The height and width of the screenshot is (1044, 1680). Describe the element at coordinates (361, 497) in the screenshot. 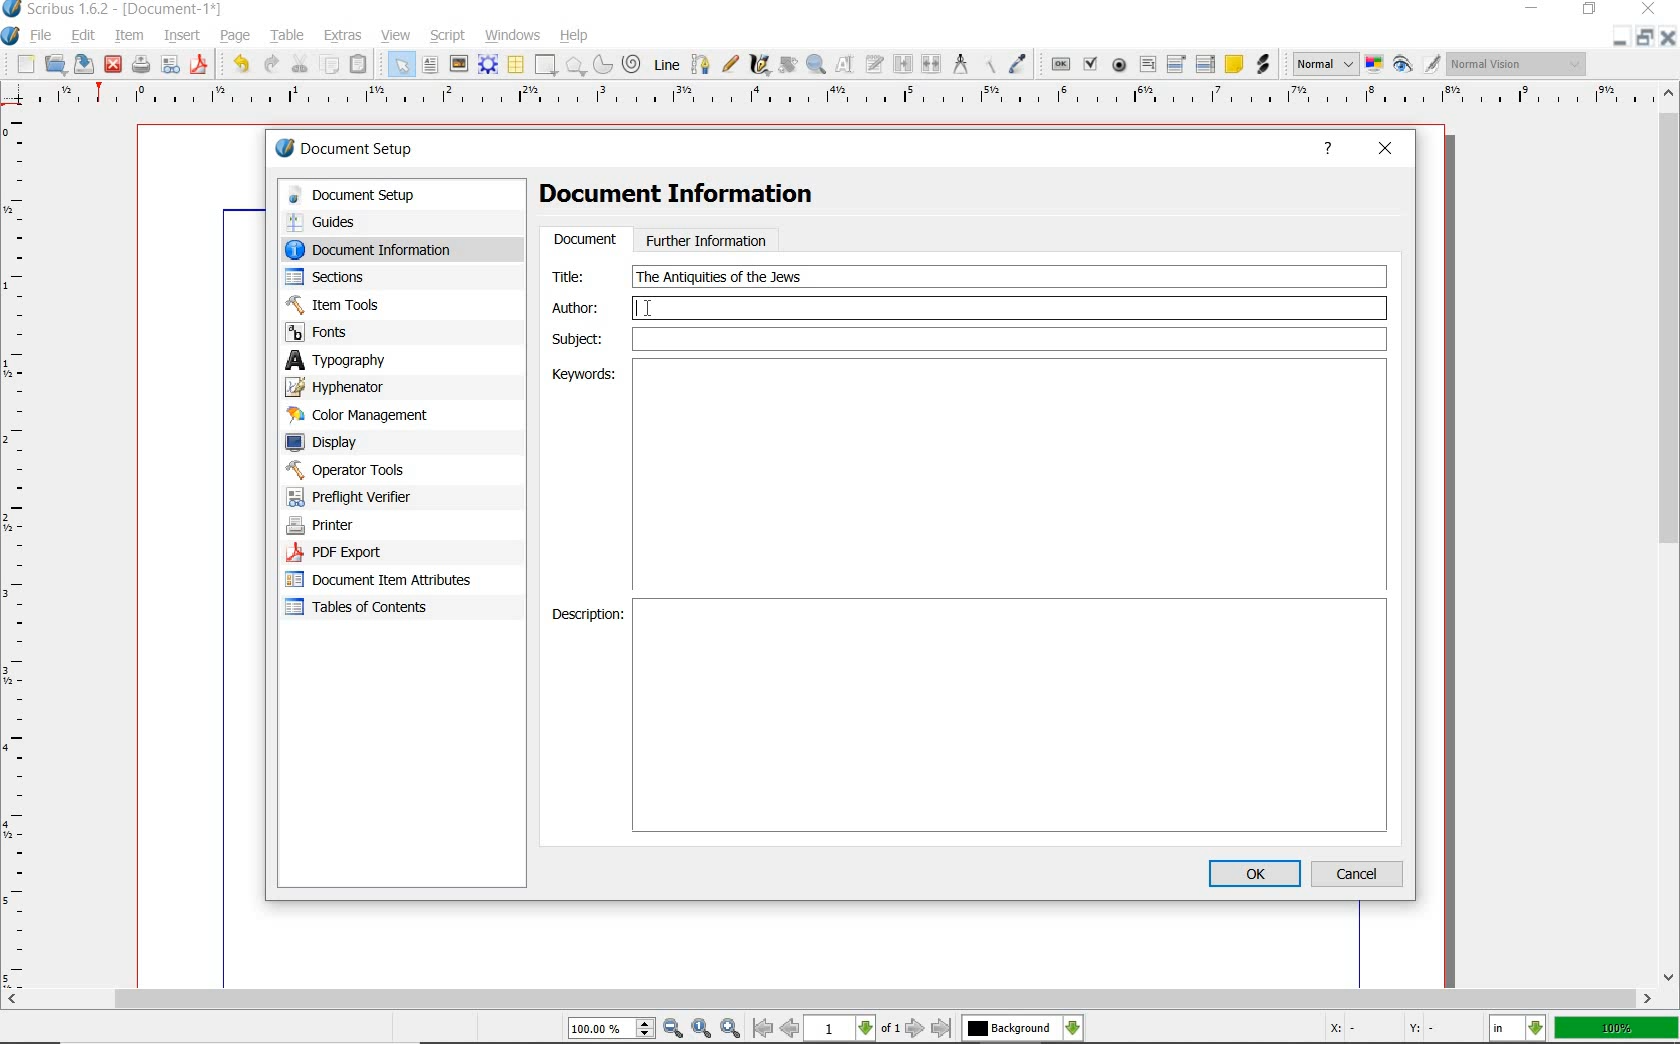

I see `preflight verifier` at that location.